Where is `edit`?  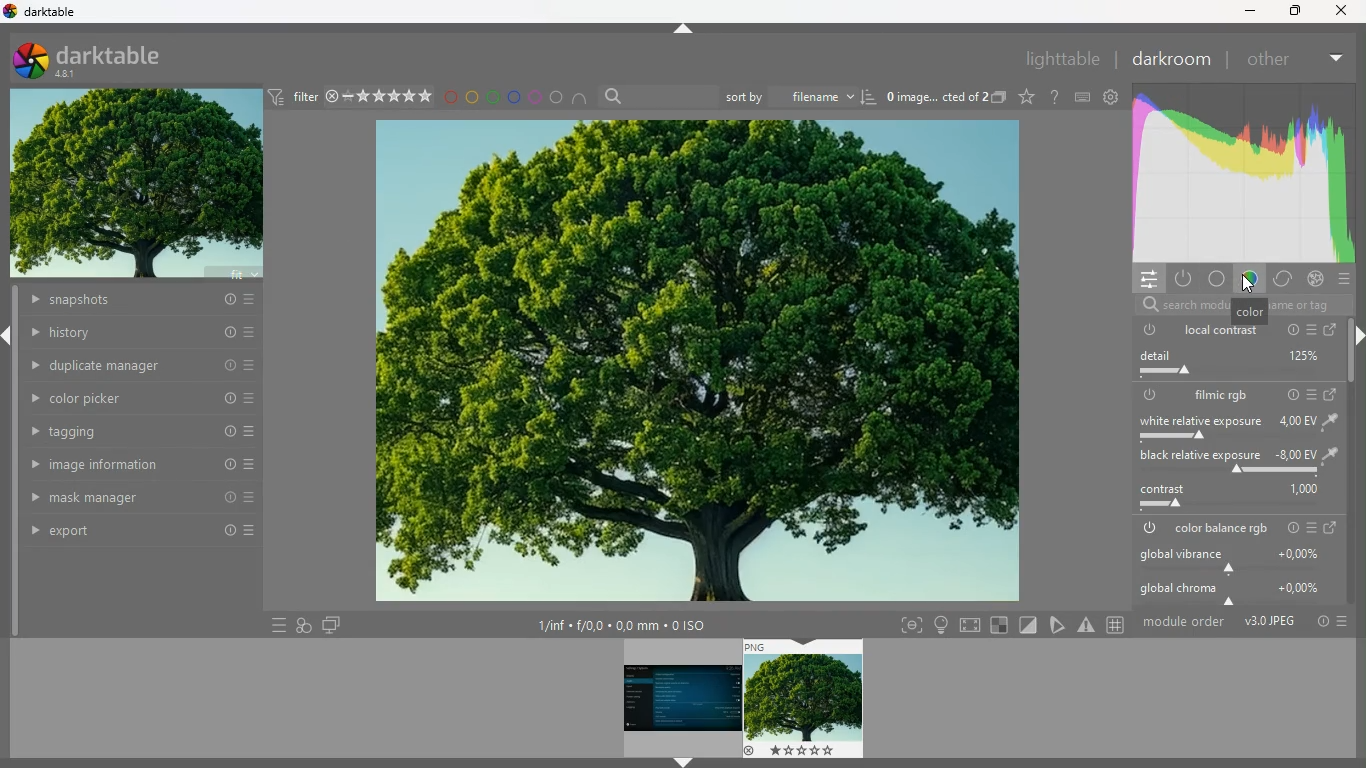
edit is located at coordinates (1059, 624).